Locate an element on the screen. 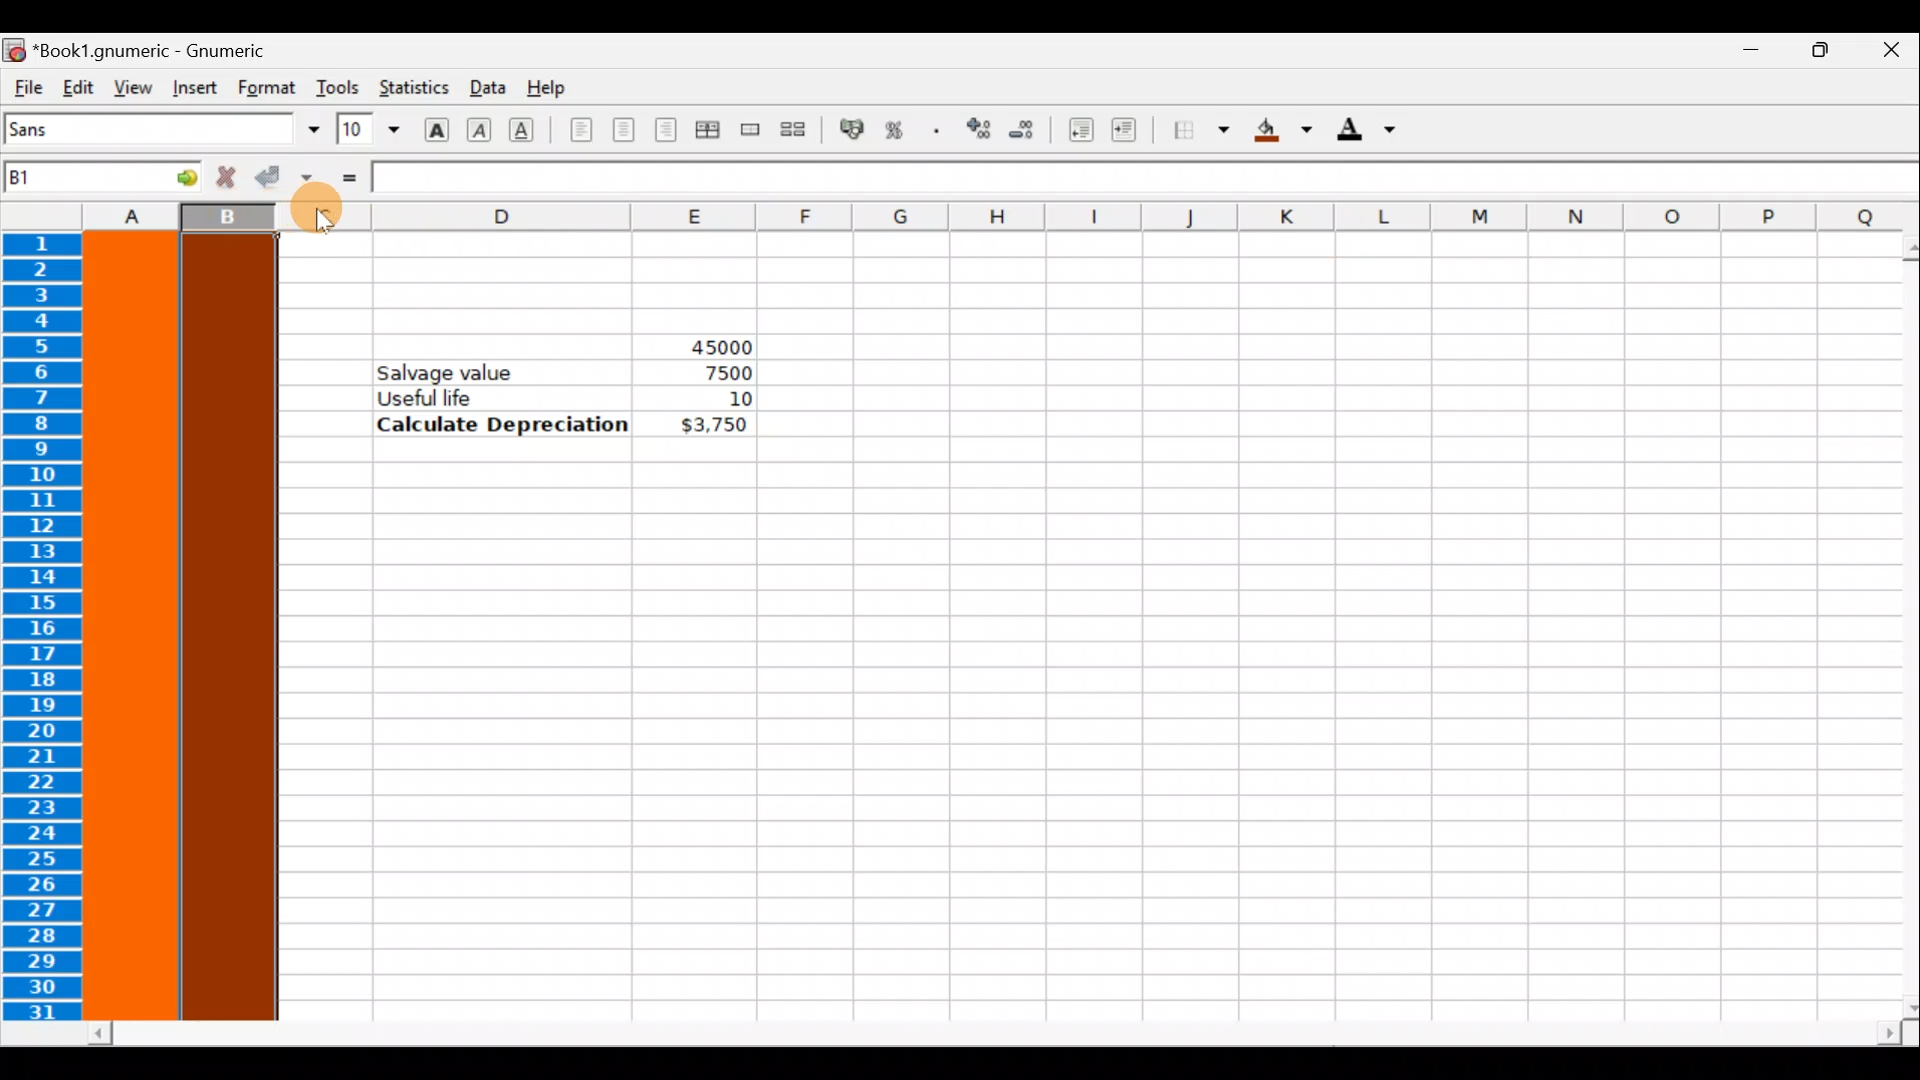 This screenshot has width=1920, height=1080. Decrease indent, align contents to the left is located at coordinates (1075, 130).